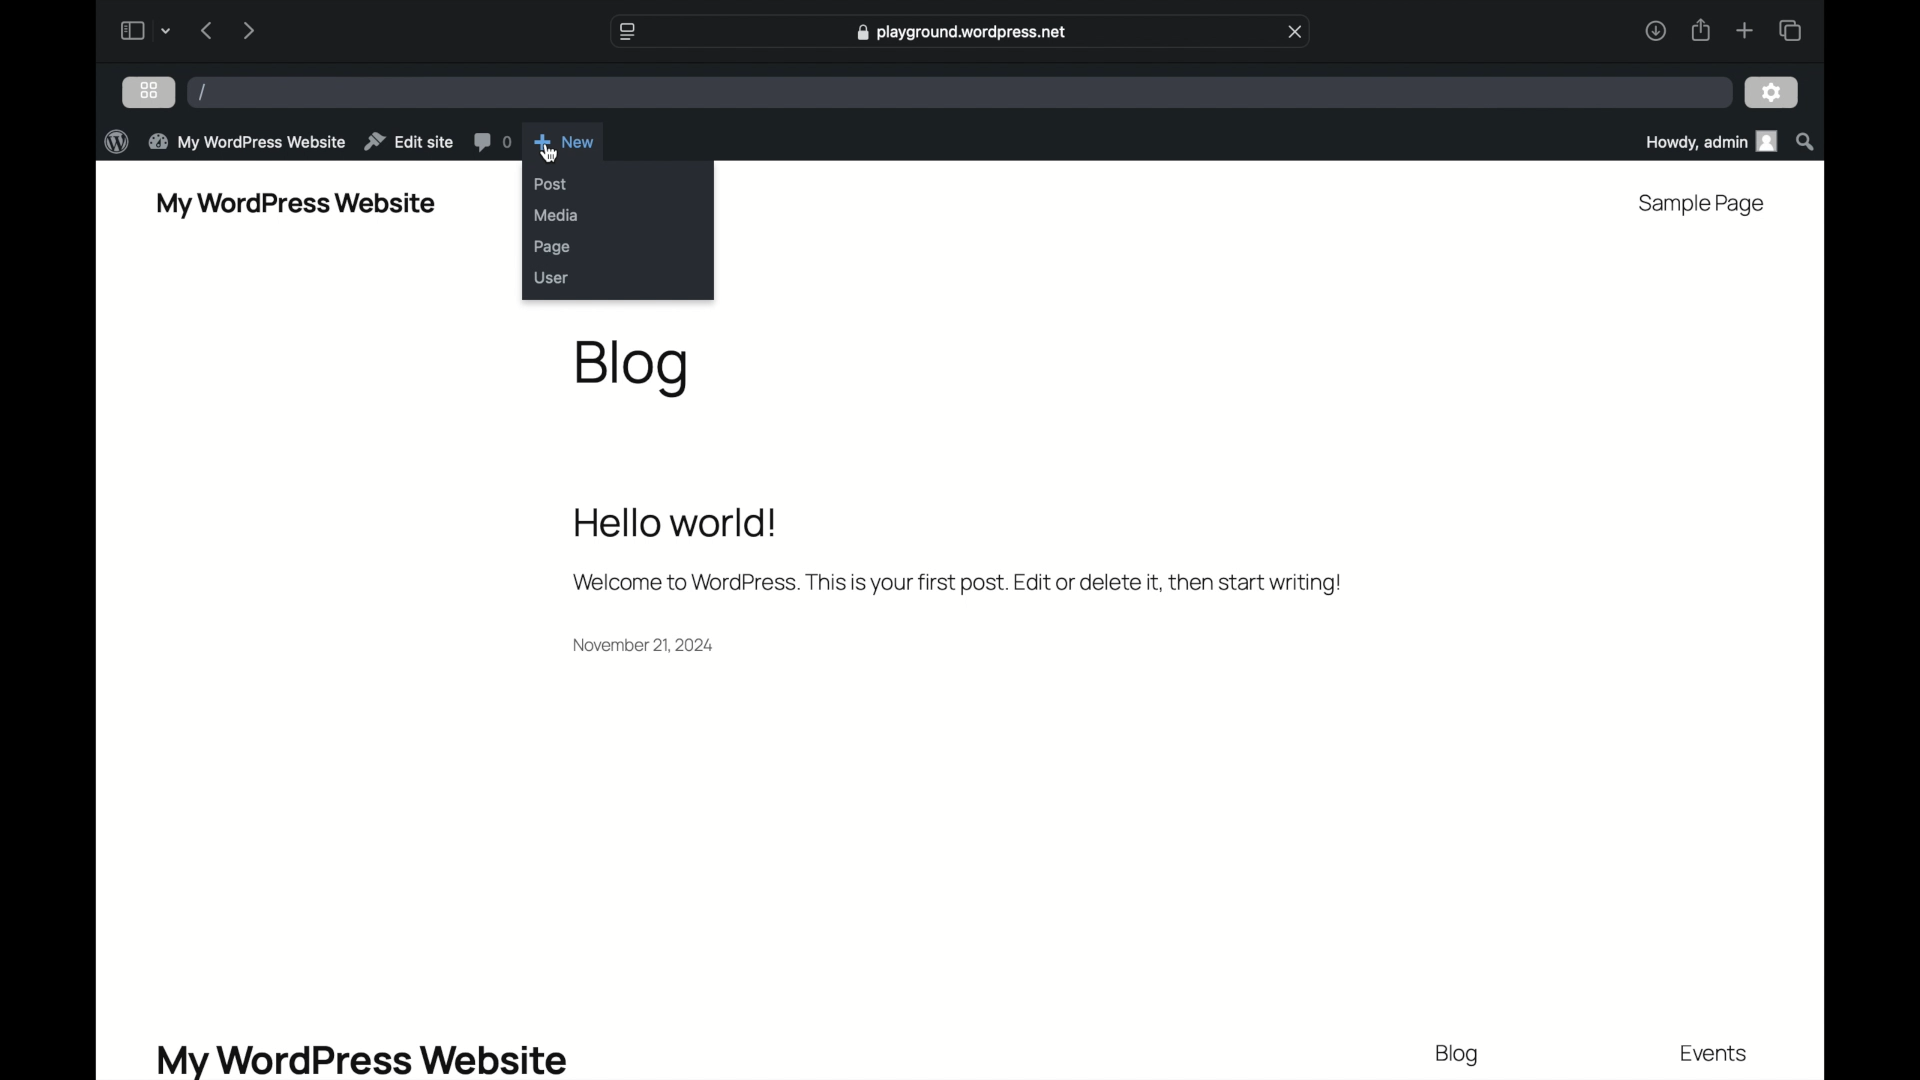  Describe the element at coordinates (644, 644) in the screenshot. I see `date` at that location.